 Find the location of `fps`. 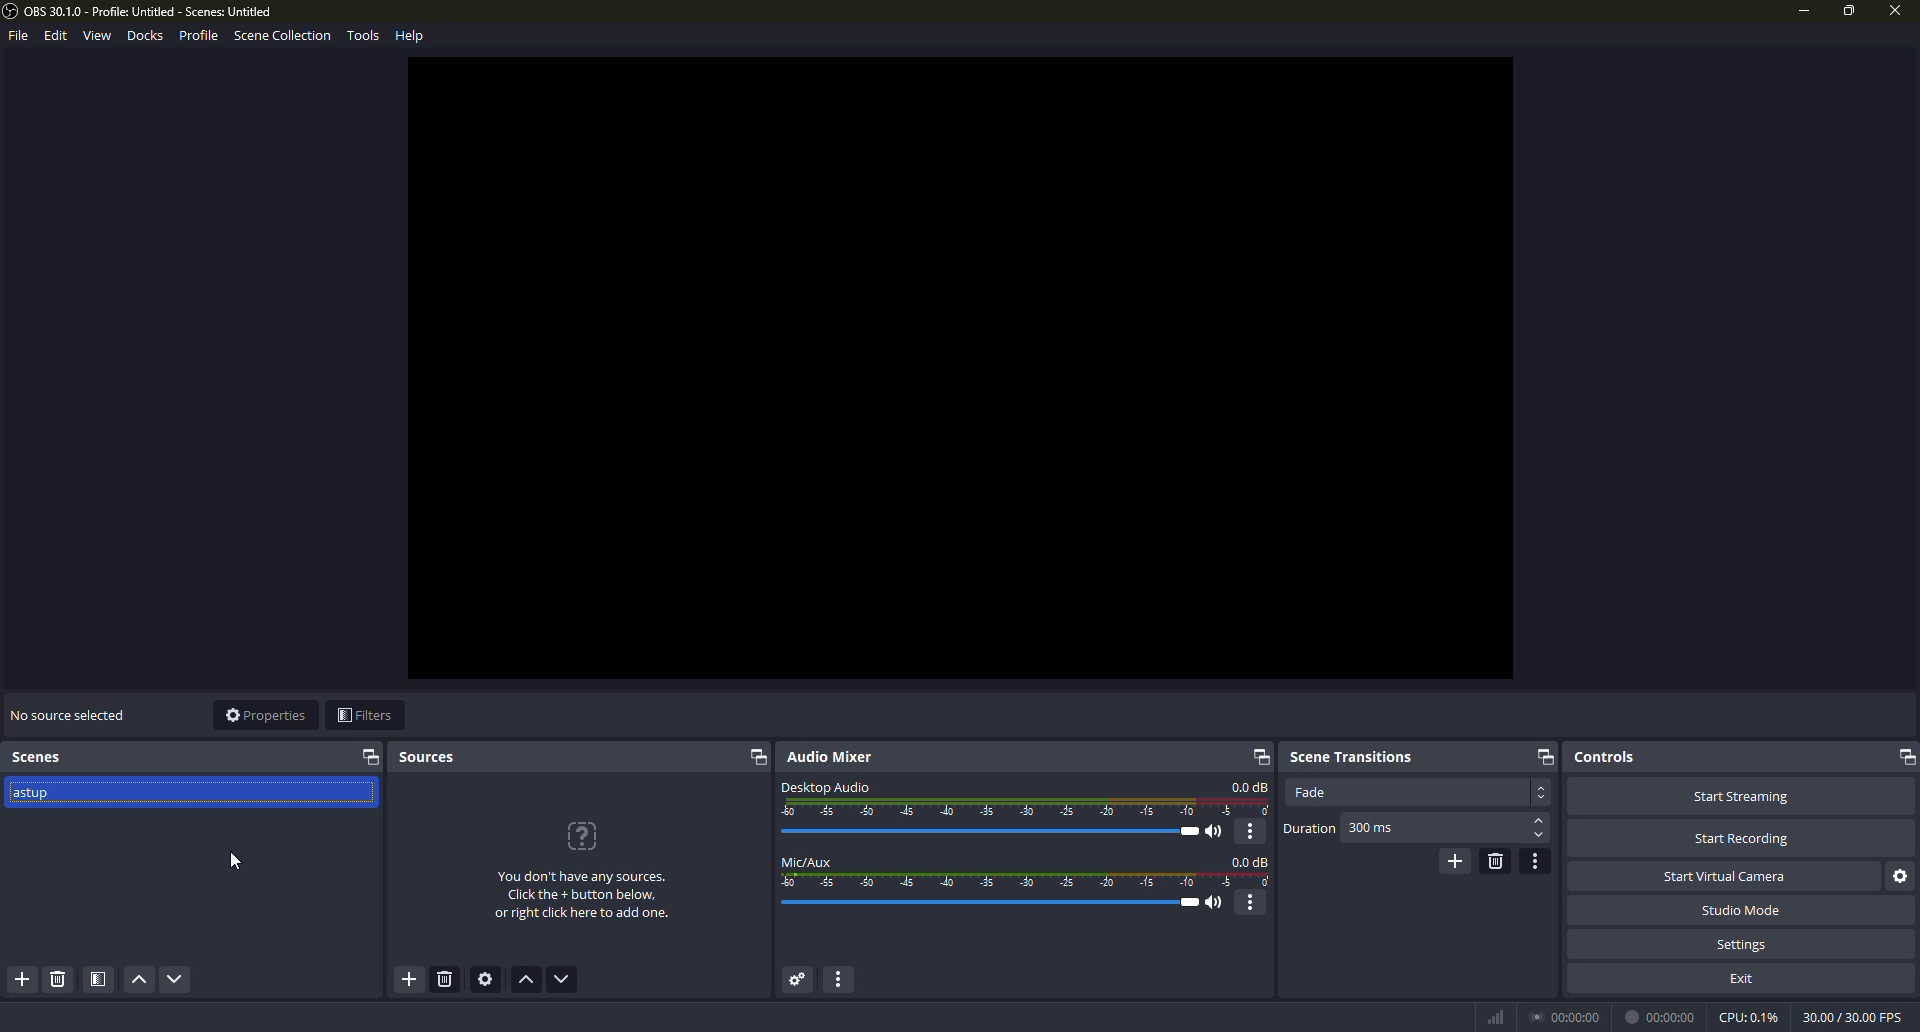

fps is located at coordinates (1850, 1015).